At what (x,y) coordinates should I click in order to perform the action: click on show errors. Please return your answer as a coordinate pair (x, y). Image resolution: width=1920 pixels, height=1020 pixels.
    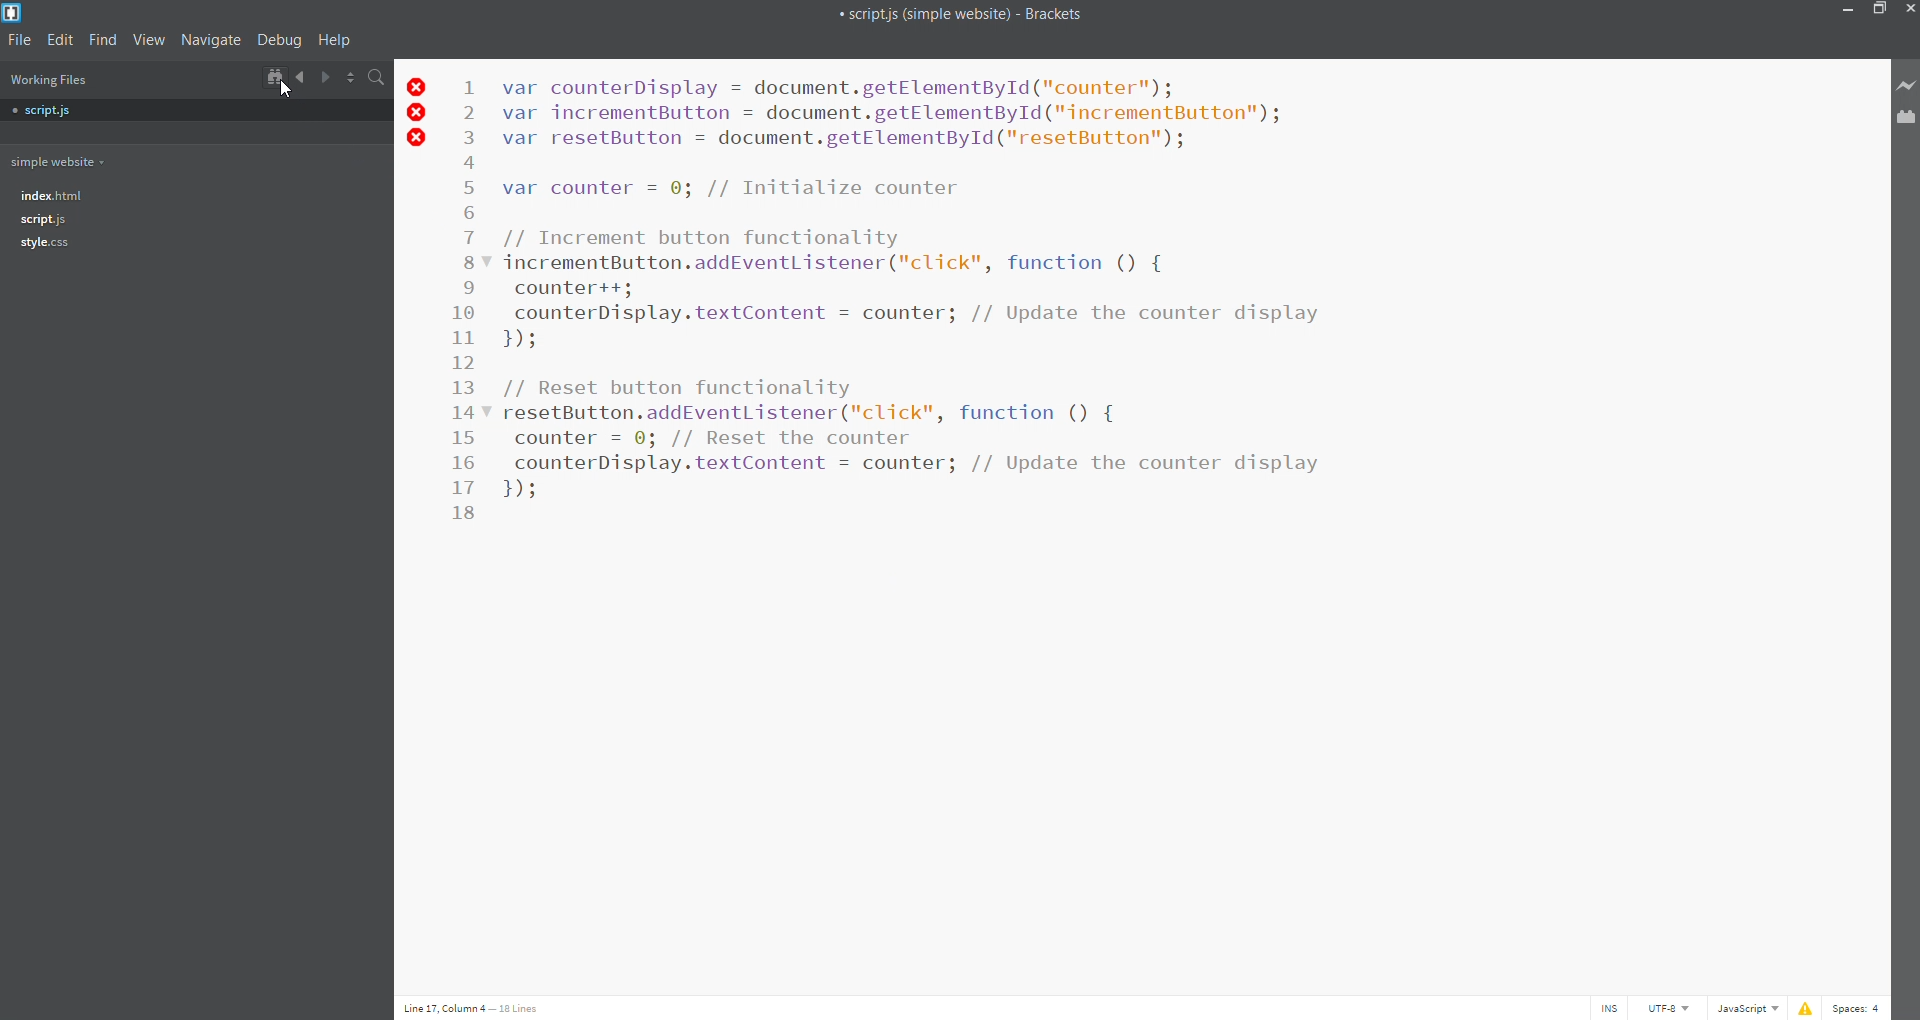
    Looking at the image, I should click on (1806, 1008).